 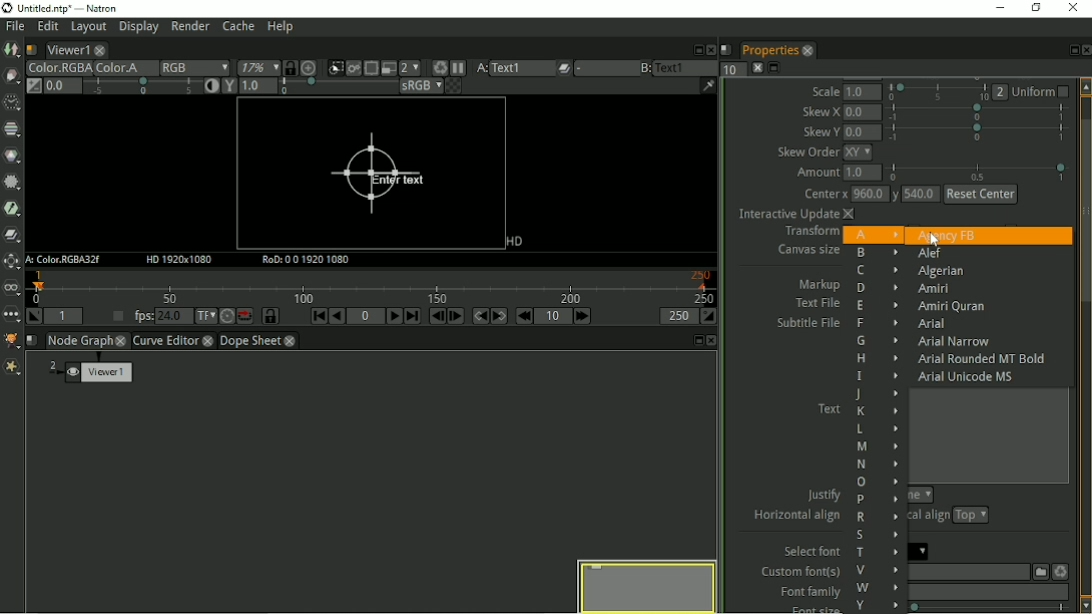 I want to click on Close, so click(x=709, y=48).